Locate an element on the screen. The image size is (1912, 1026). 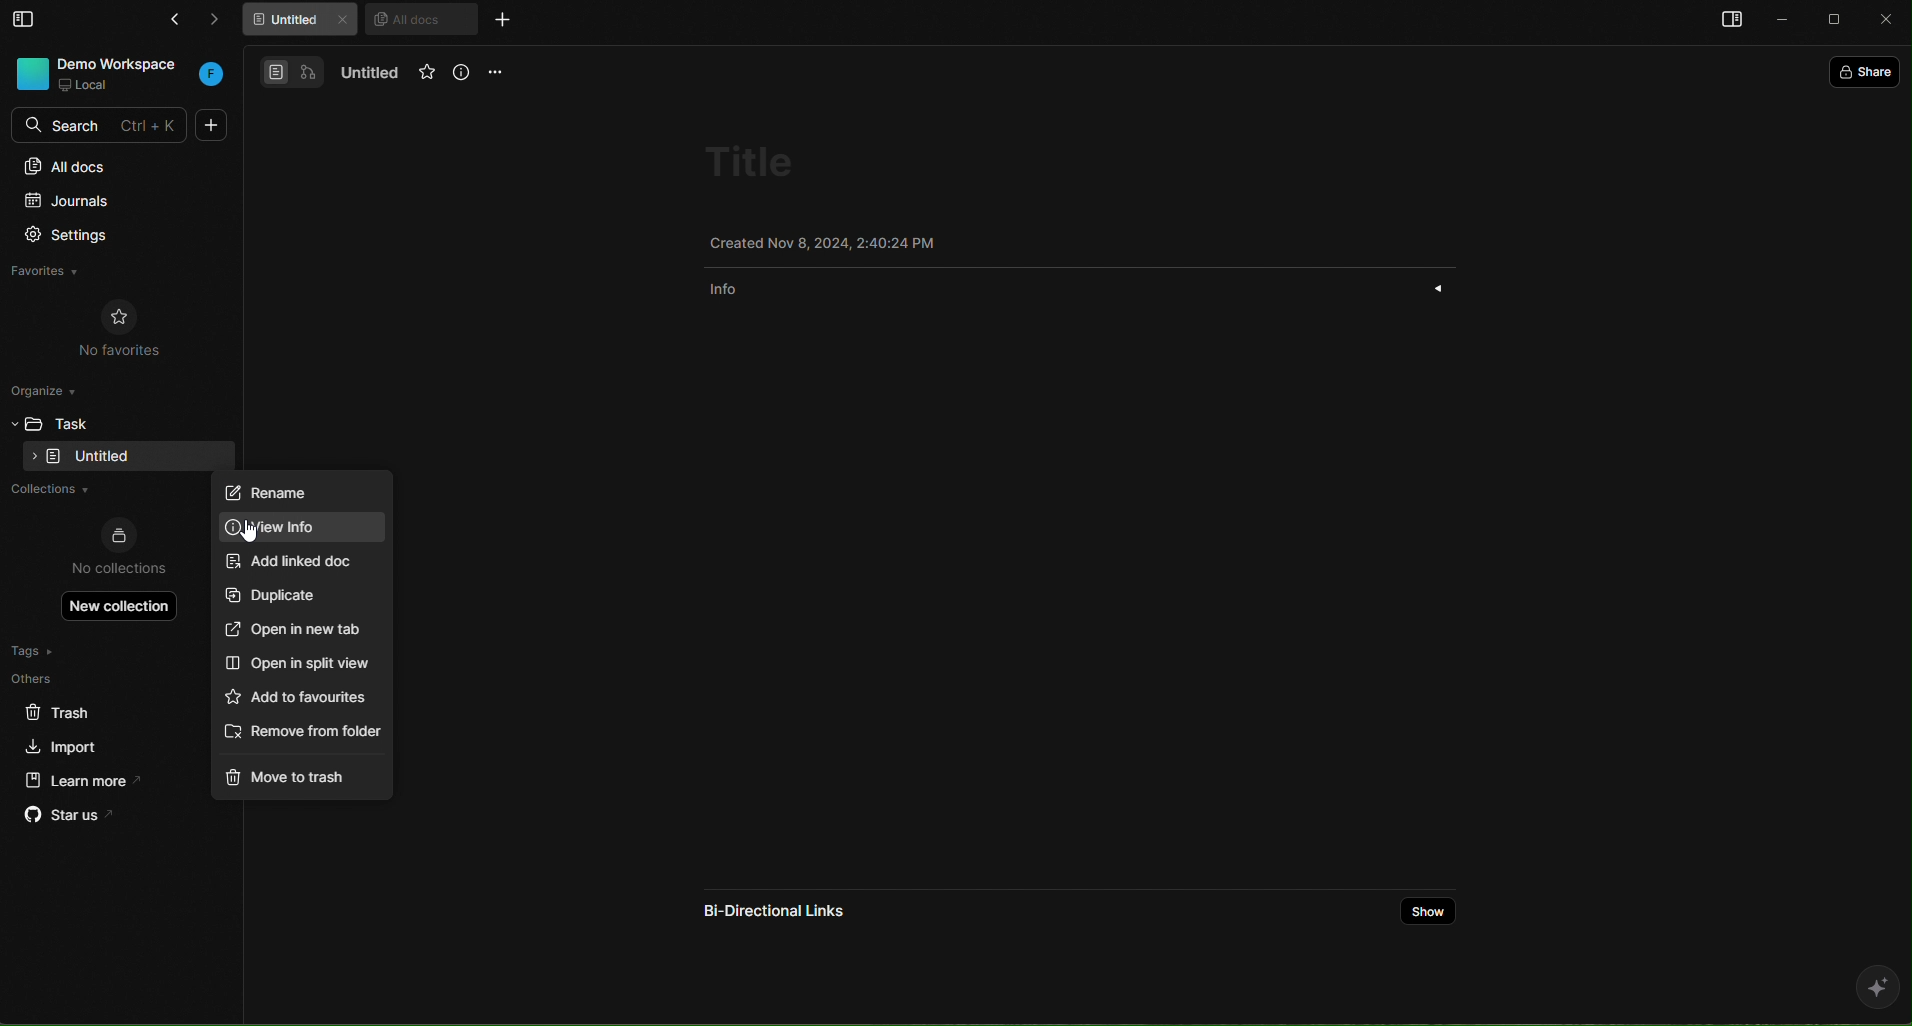
show is located at coordinates (1429, 909).